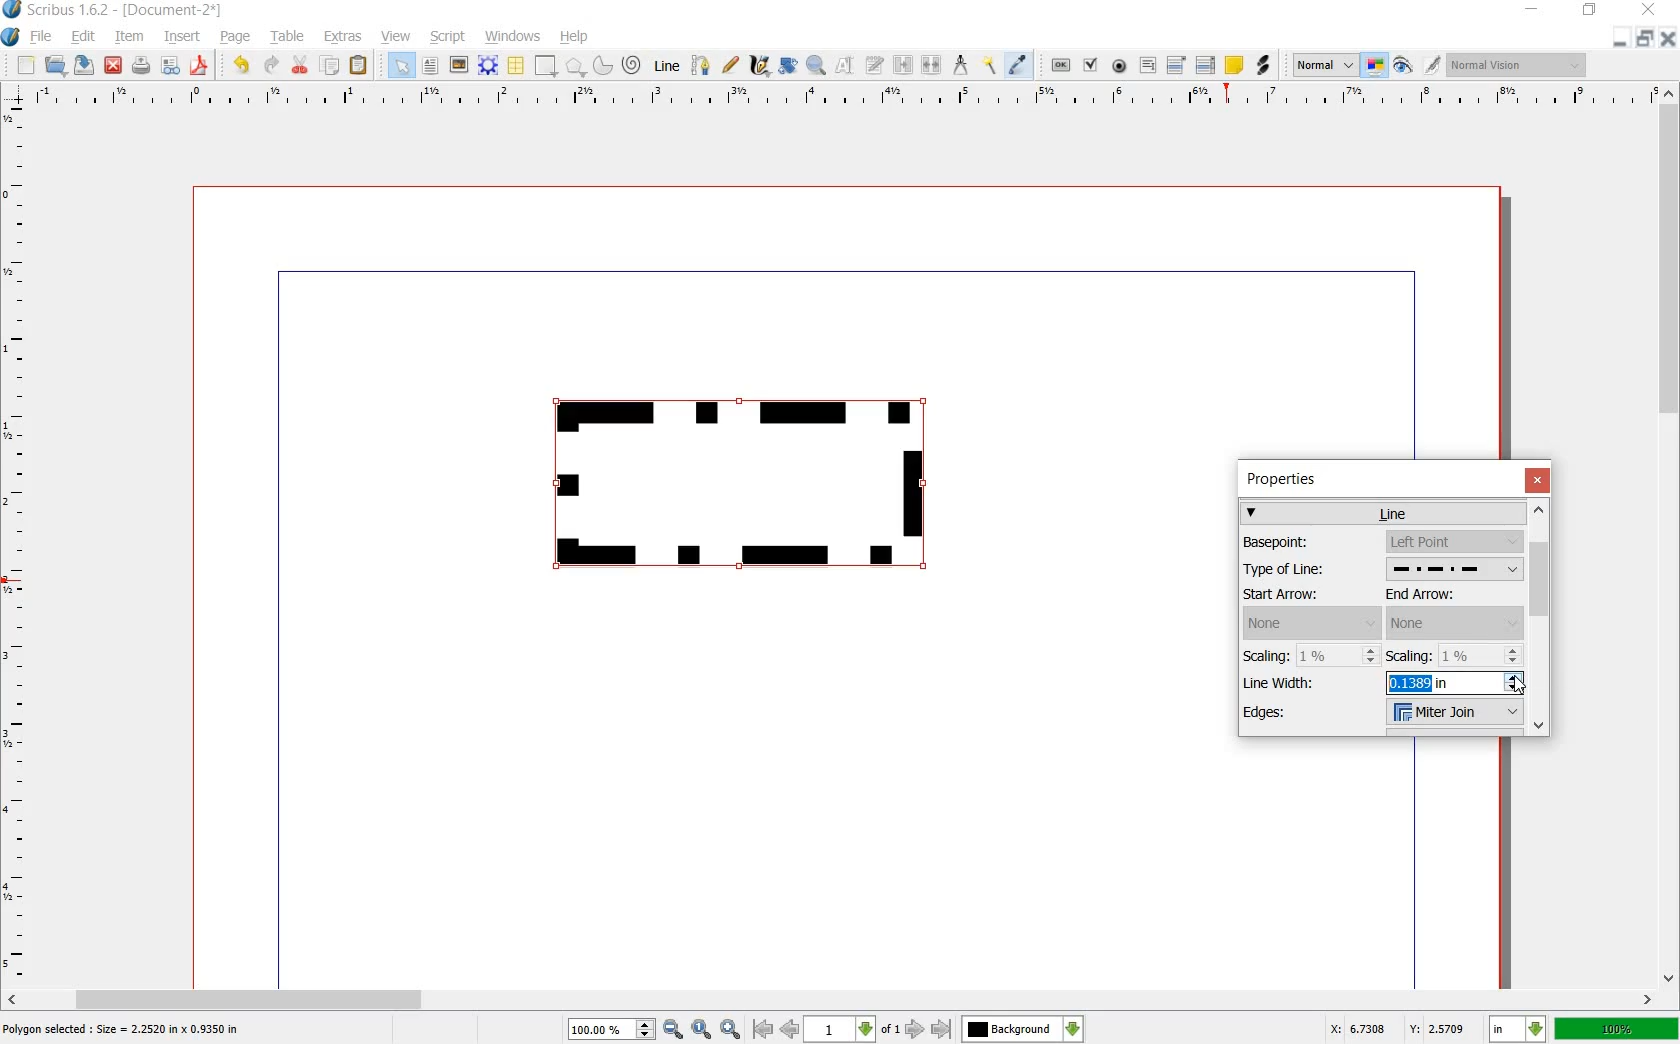 This screenshot has height=1044, width=1680. I want to click on CLOSE, so click(1670, 38).